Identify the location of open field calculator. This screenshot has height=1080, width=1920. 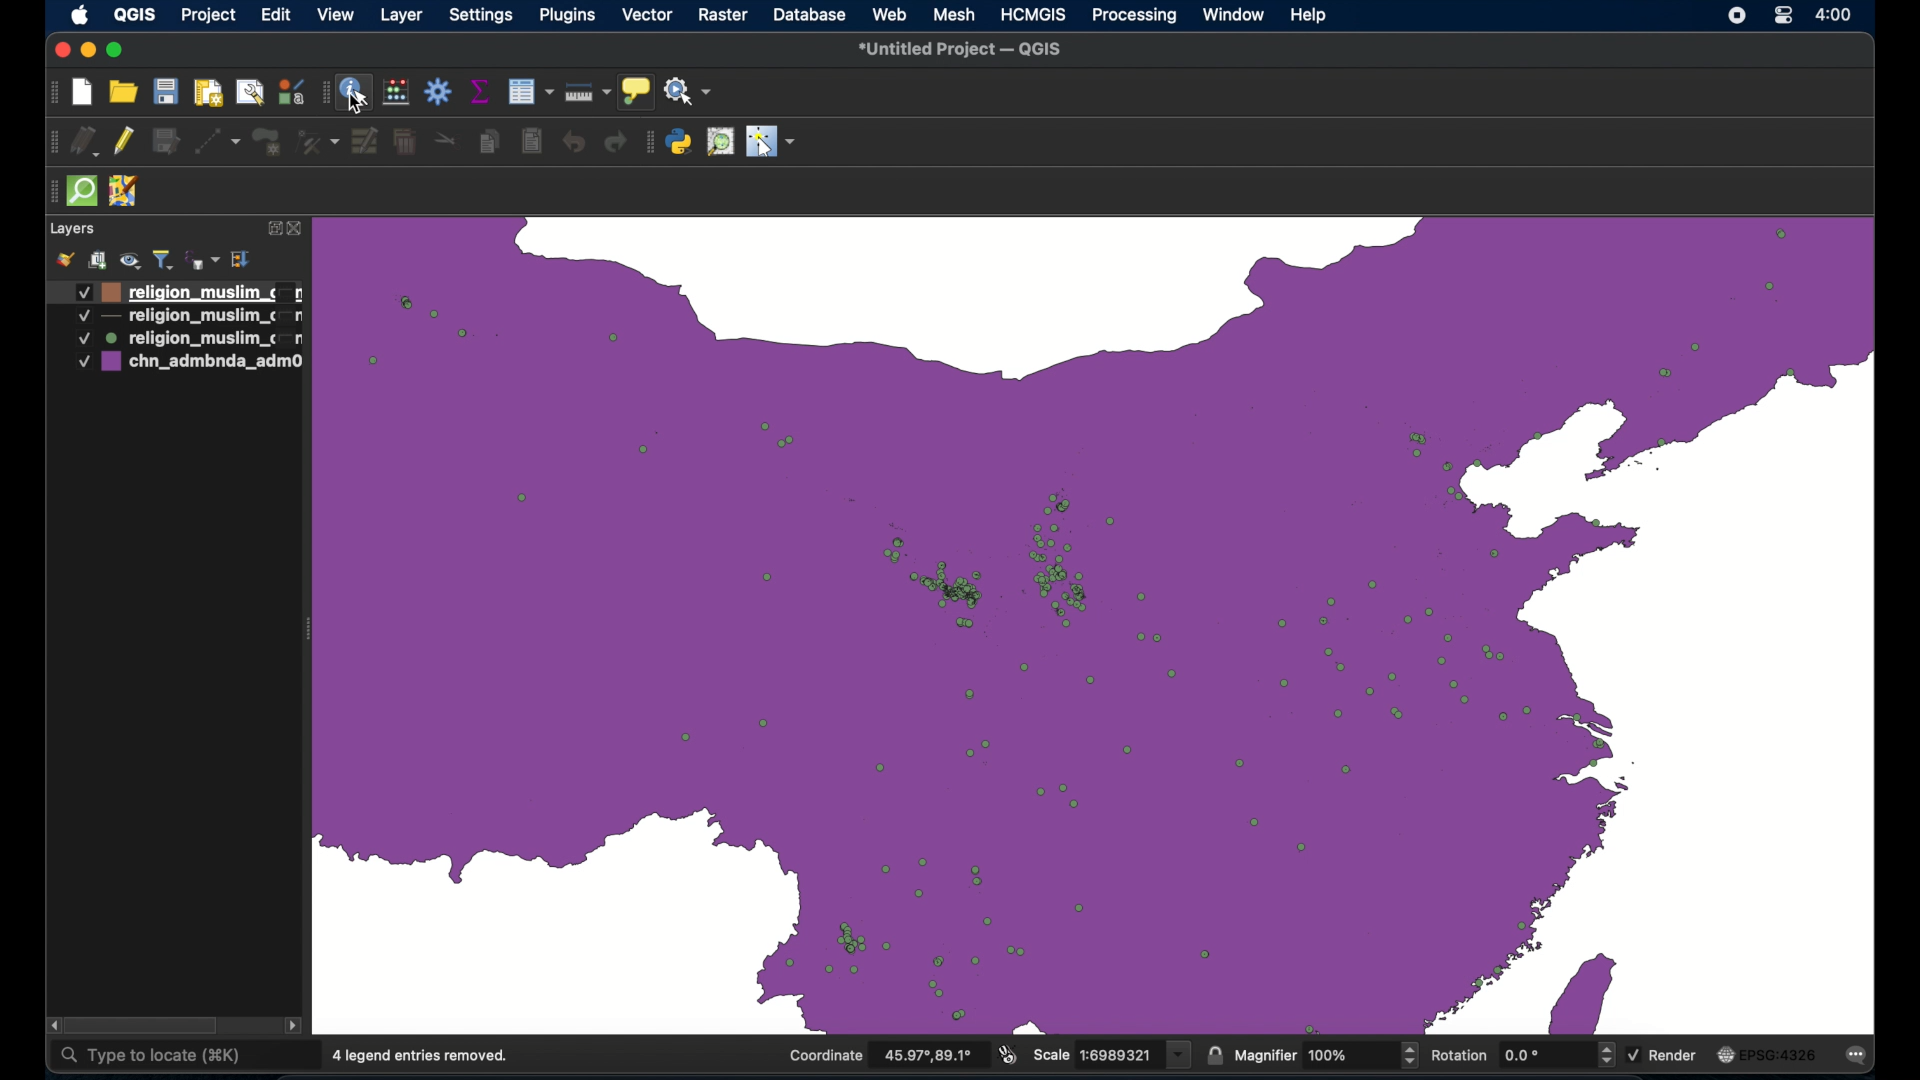
(396, 92).